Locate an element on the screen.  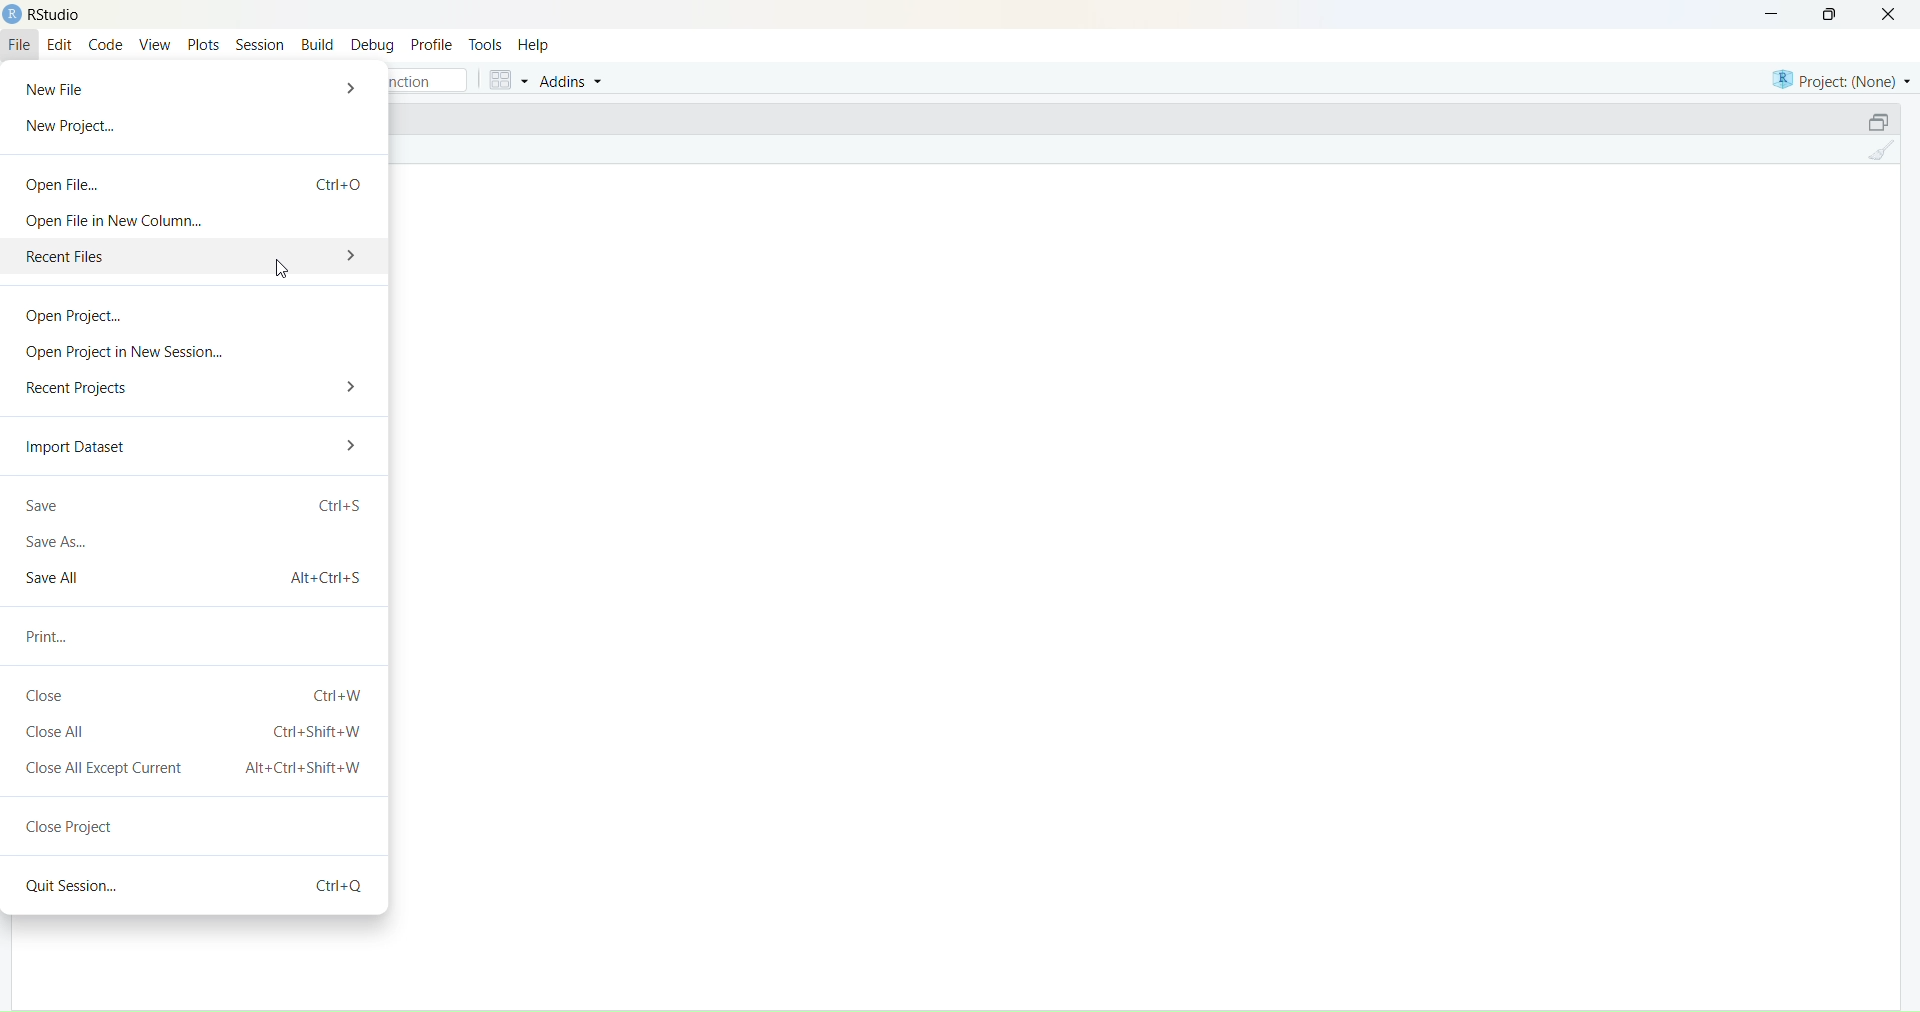
Close All Ctrl+Shift+W is located at coordinates (198, 732).